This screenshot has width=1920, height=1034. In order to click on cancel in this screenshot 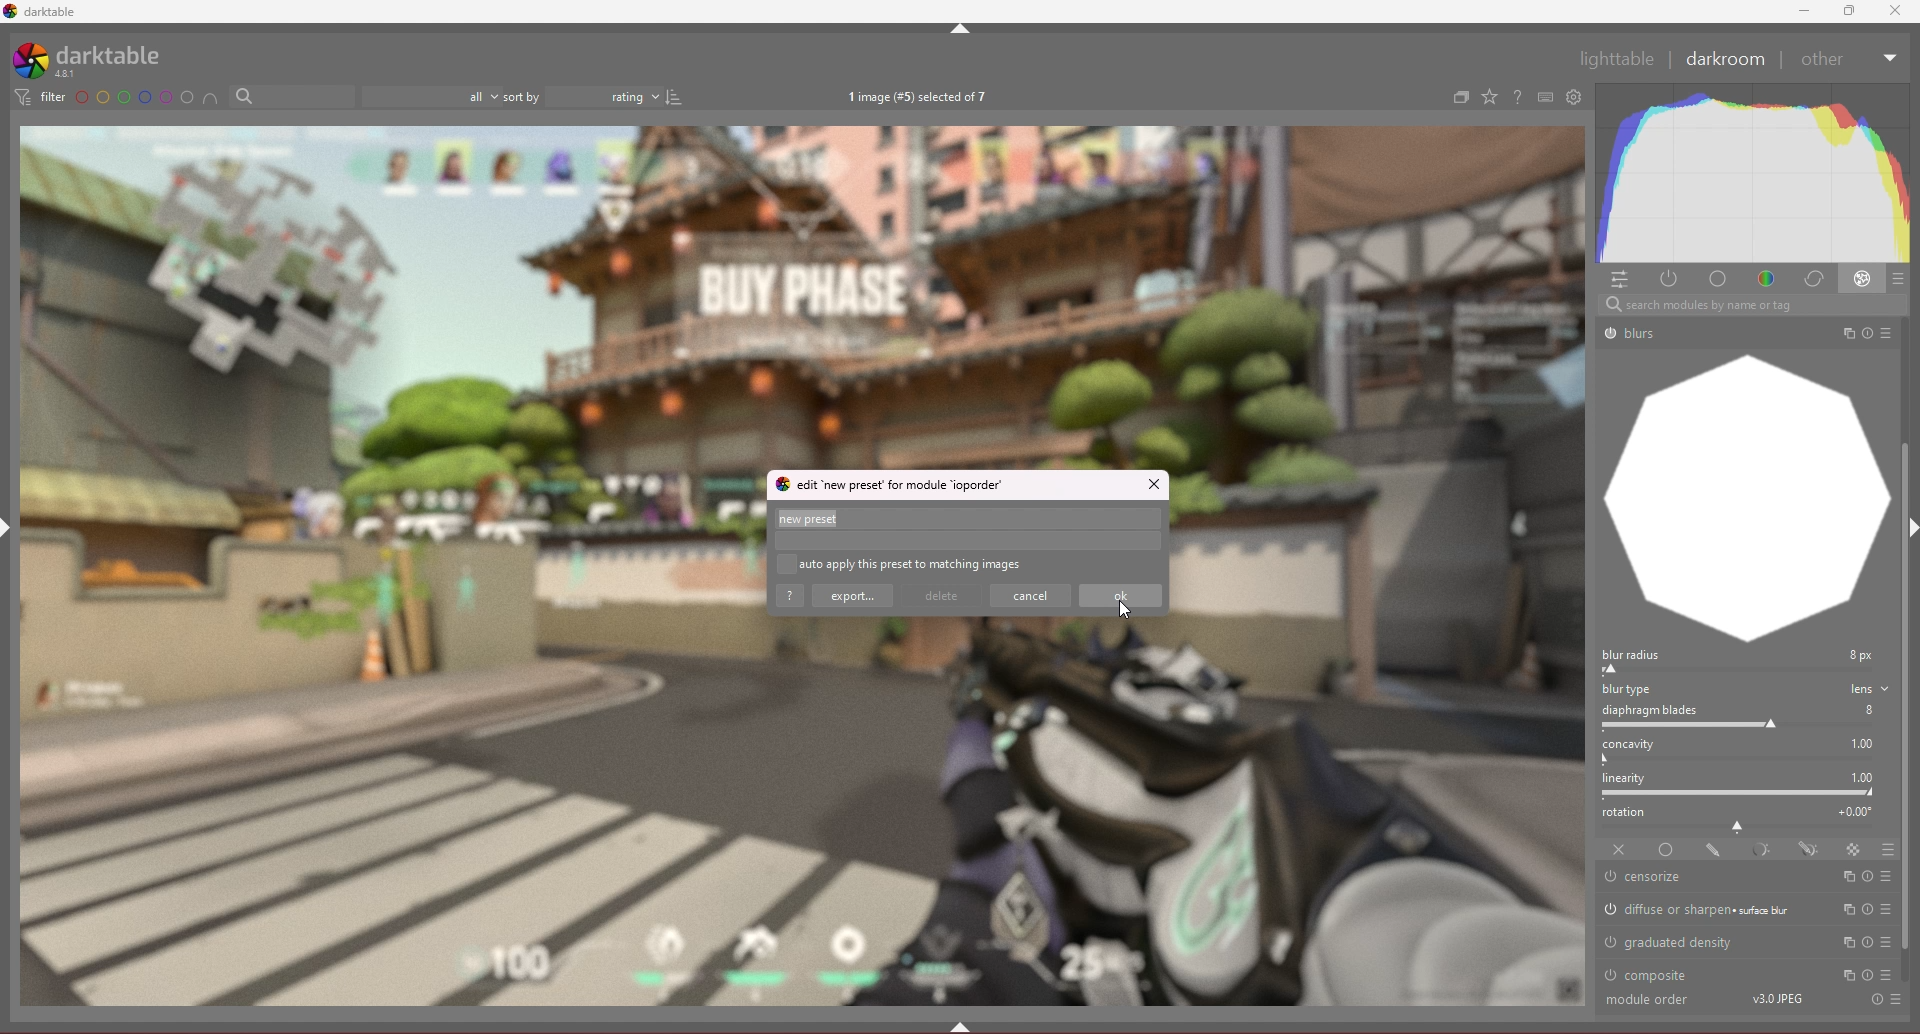, I will do `click(1032, 595)`.